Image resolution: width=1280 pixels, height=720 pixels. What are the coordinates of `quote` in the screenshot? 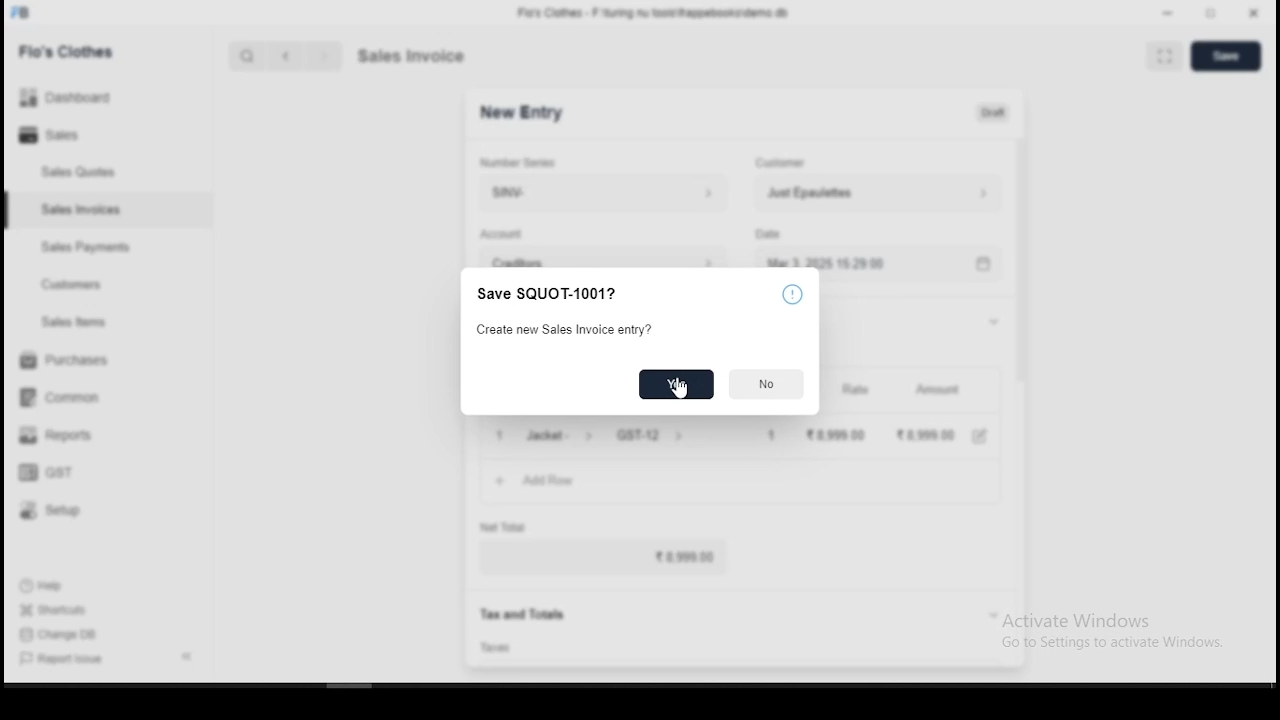 It's located at (407, 56).